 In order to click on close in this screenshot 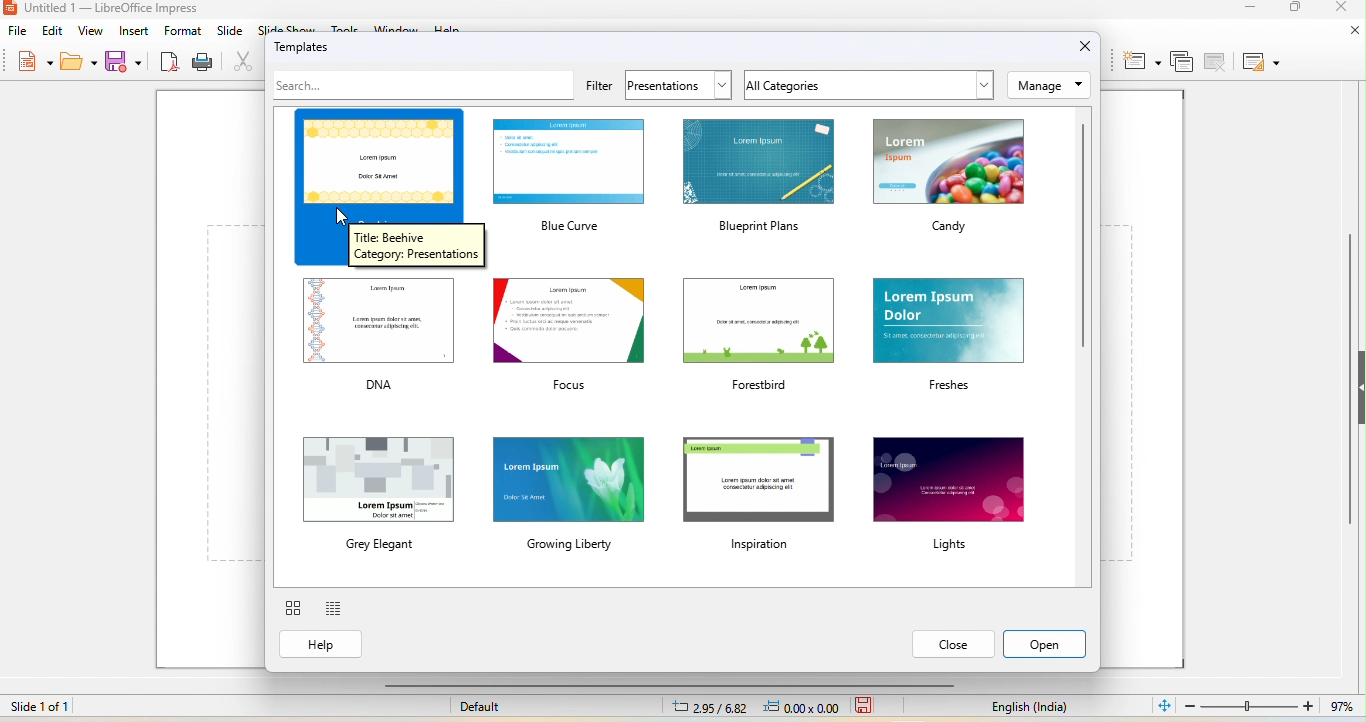, I will do `click(1353, 32)`.